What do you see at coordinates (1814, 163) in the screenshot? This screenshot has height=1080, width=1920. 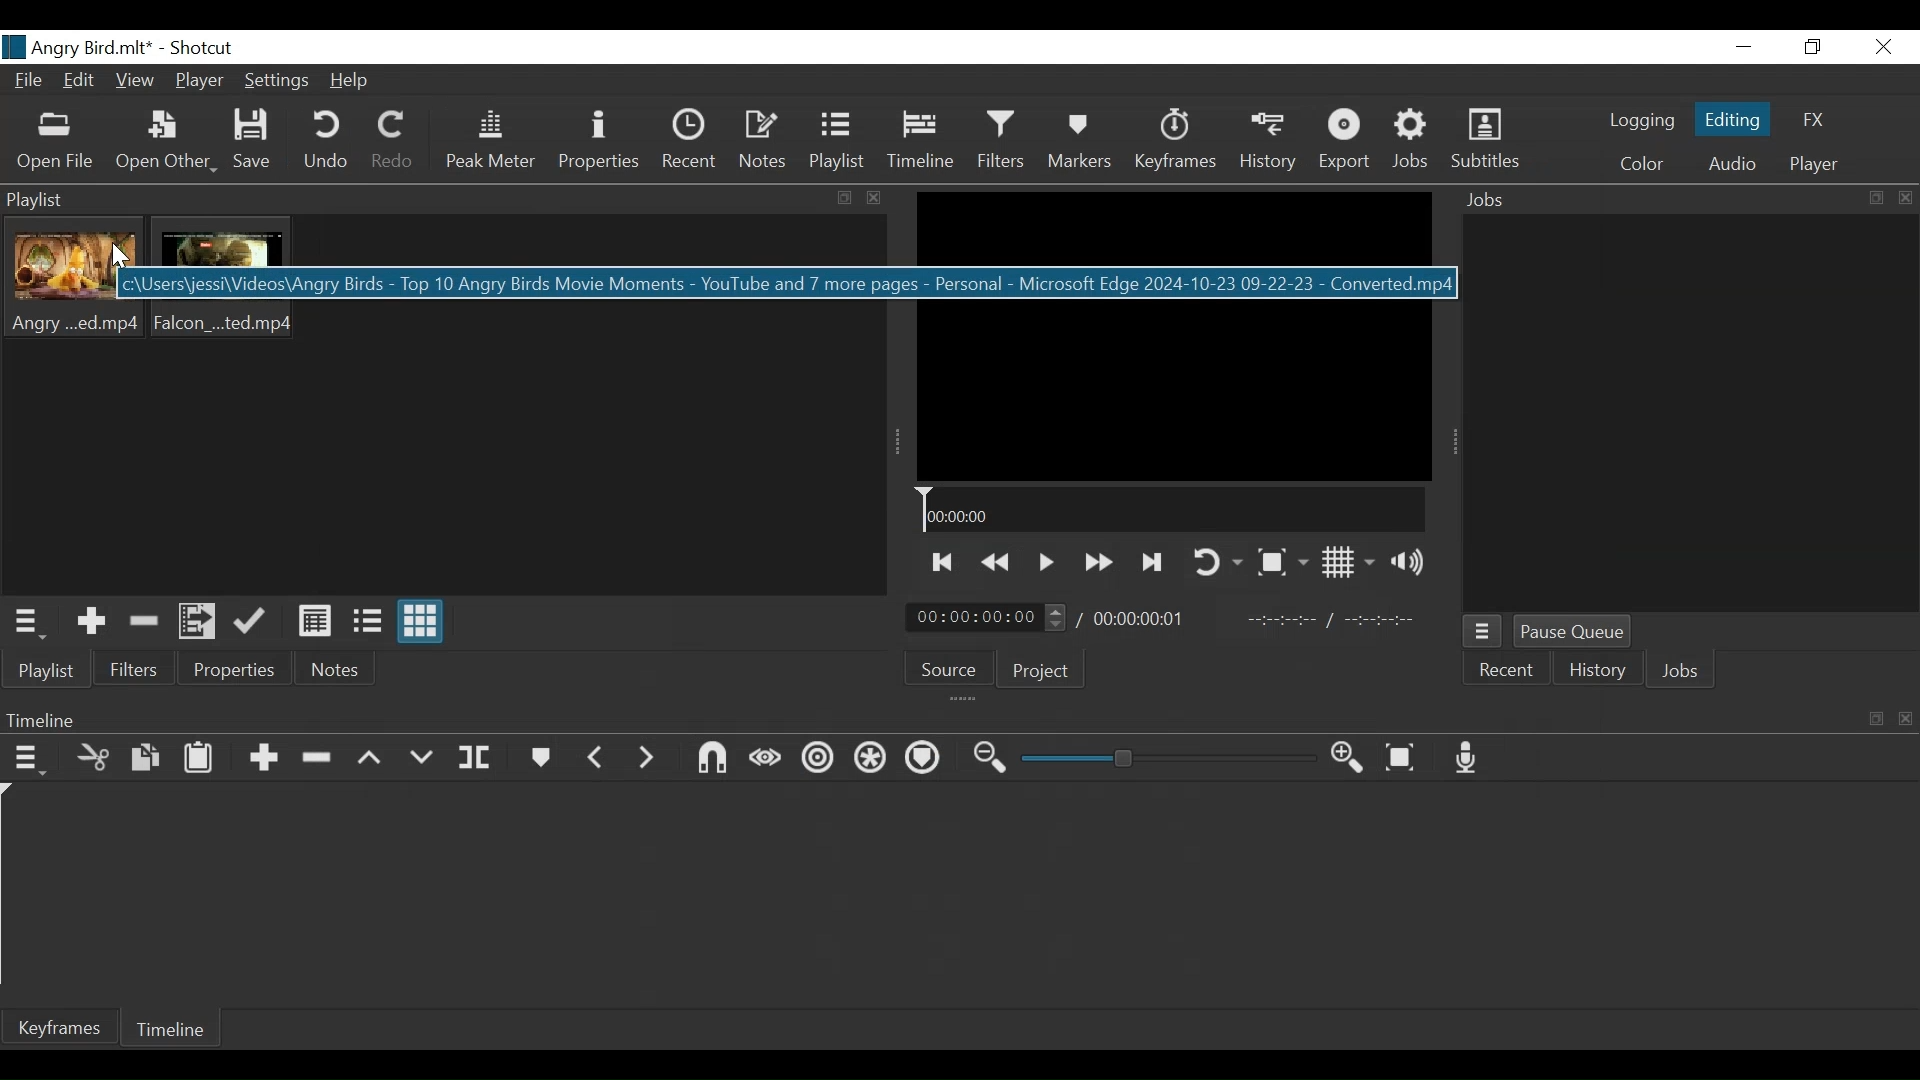 I see `Player` at bounding box center [1814, 163].